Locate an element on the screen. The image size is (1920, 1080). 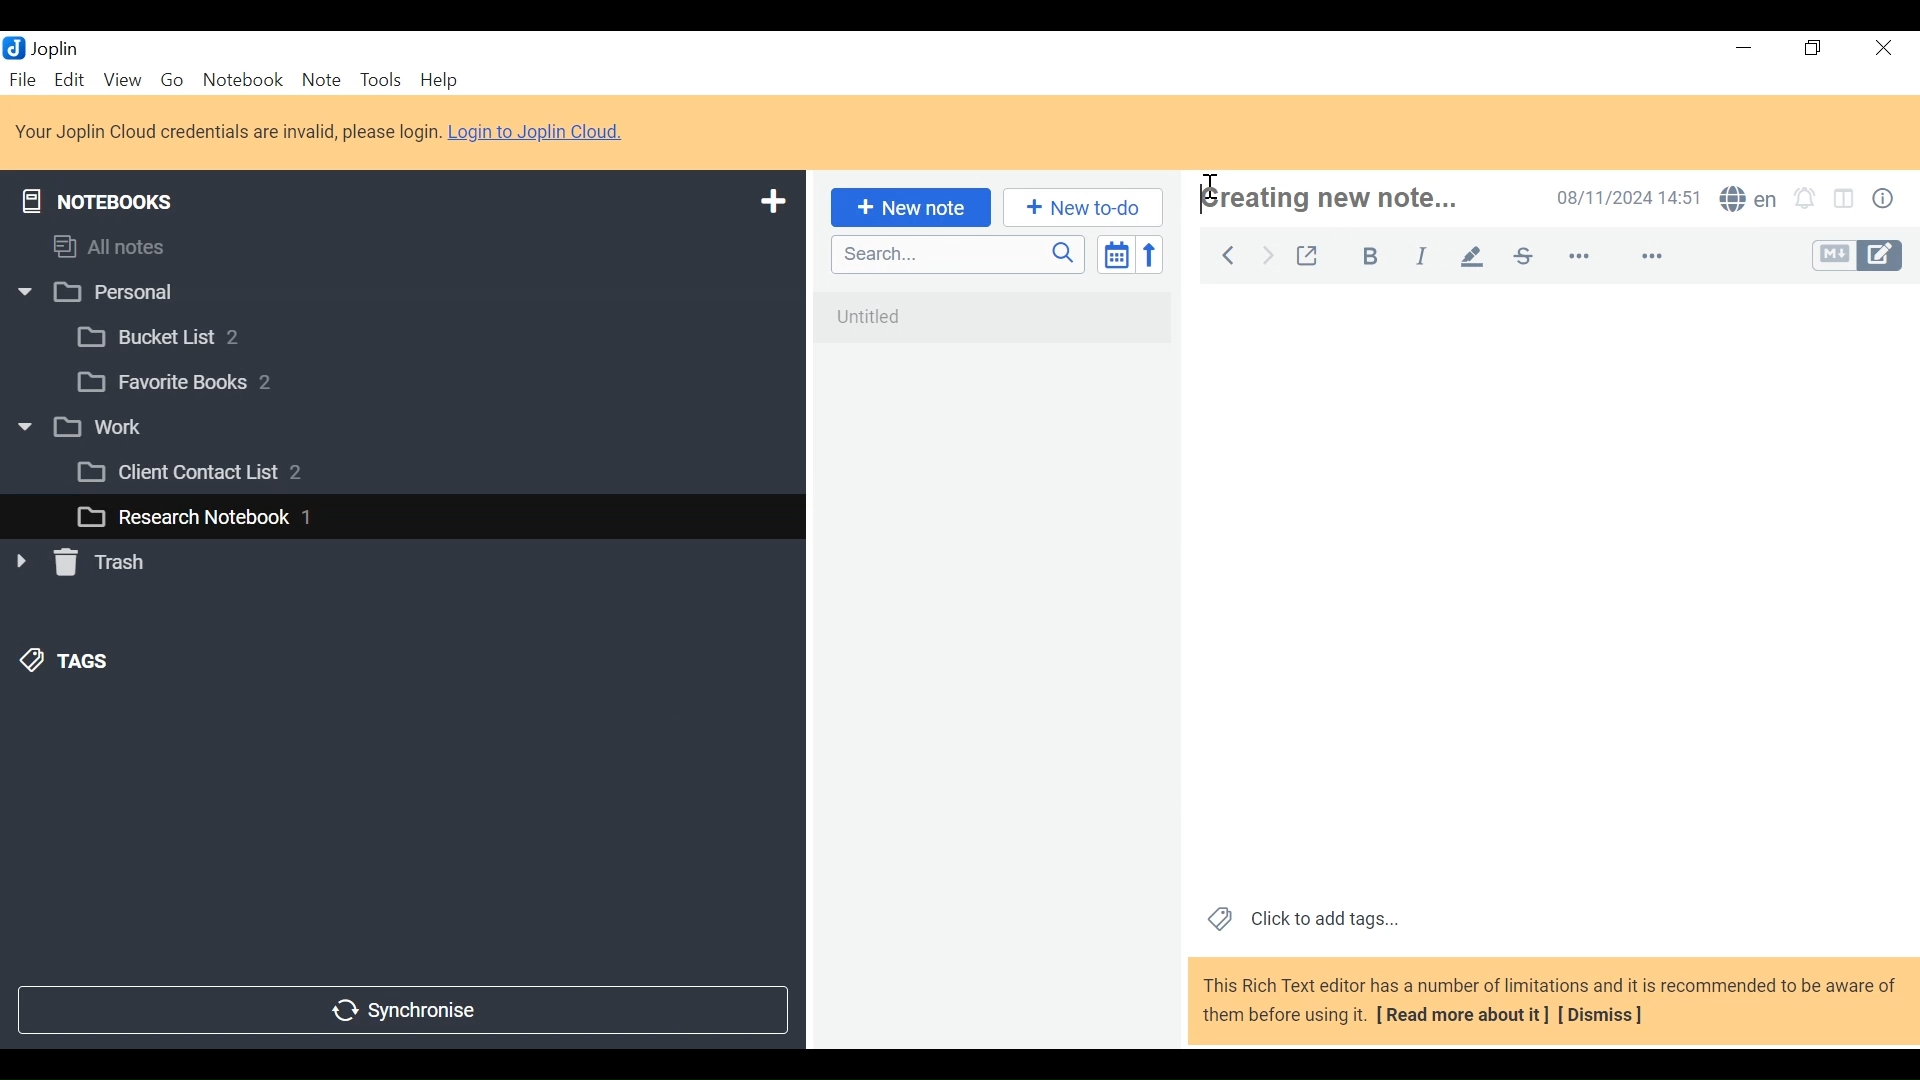
Help is located at coordinates (442, 81).